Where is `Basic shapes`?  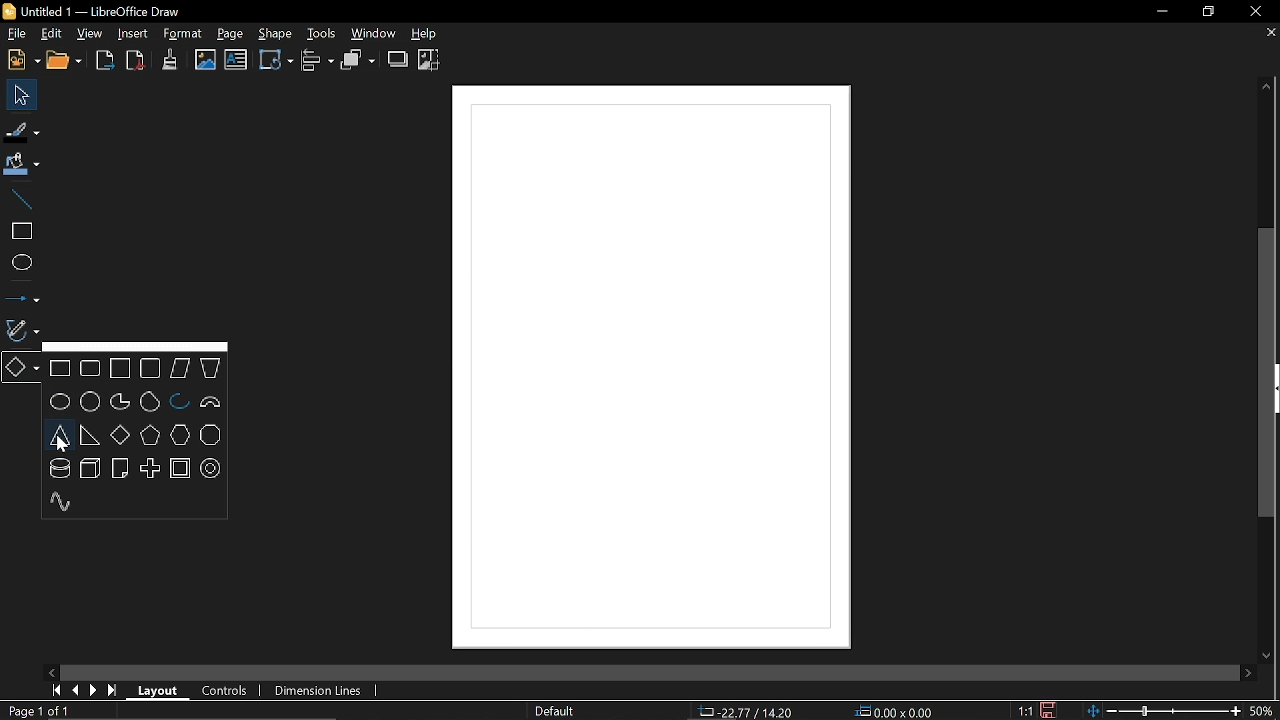 Basic shapes is located at coordinates (22, 367).